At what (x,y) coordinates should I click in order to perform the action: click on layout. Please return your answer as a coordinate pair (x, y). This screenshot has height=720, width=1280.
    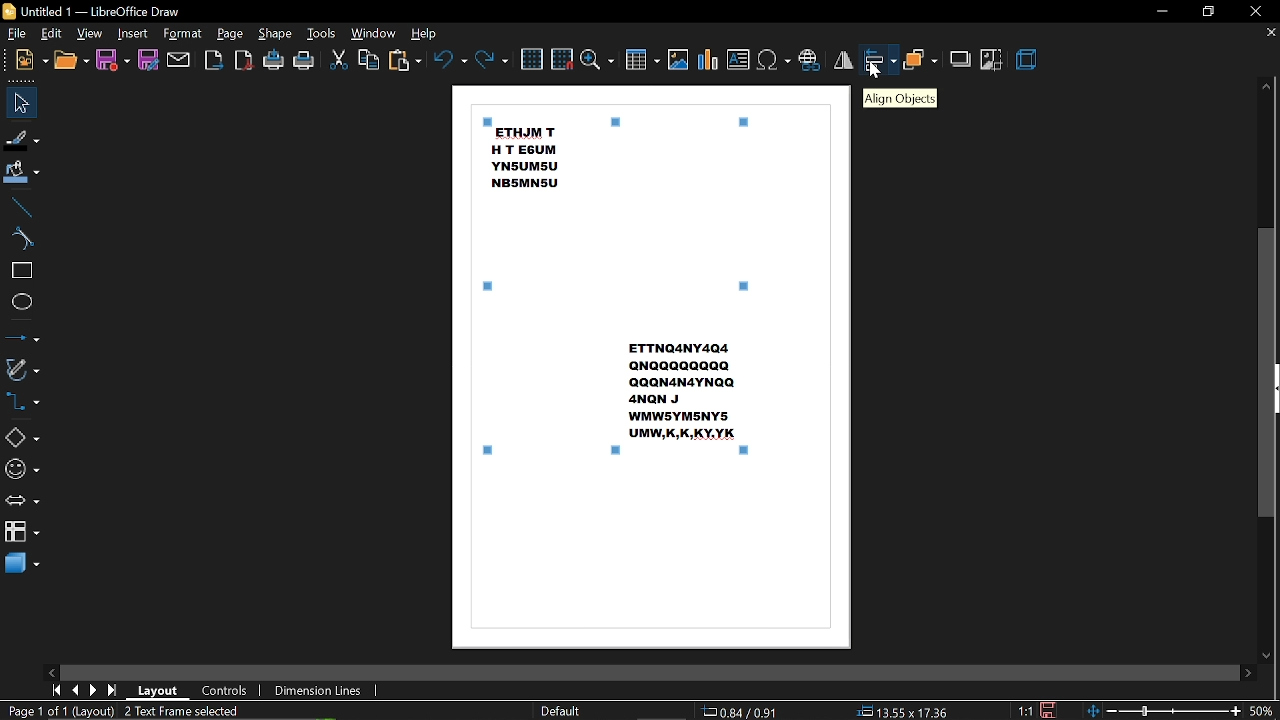
    Looking at the image, I should click on (161, 691).